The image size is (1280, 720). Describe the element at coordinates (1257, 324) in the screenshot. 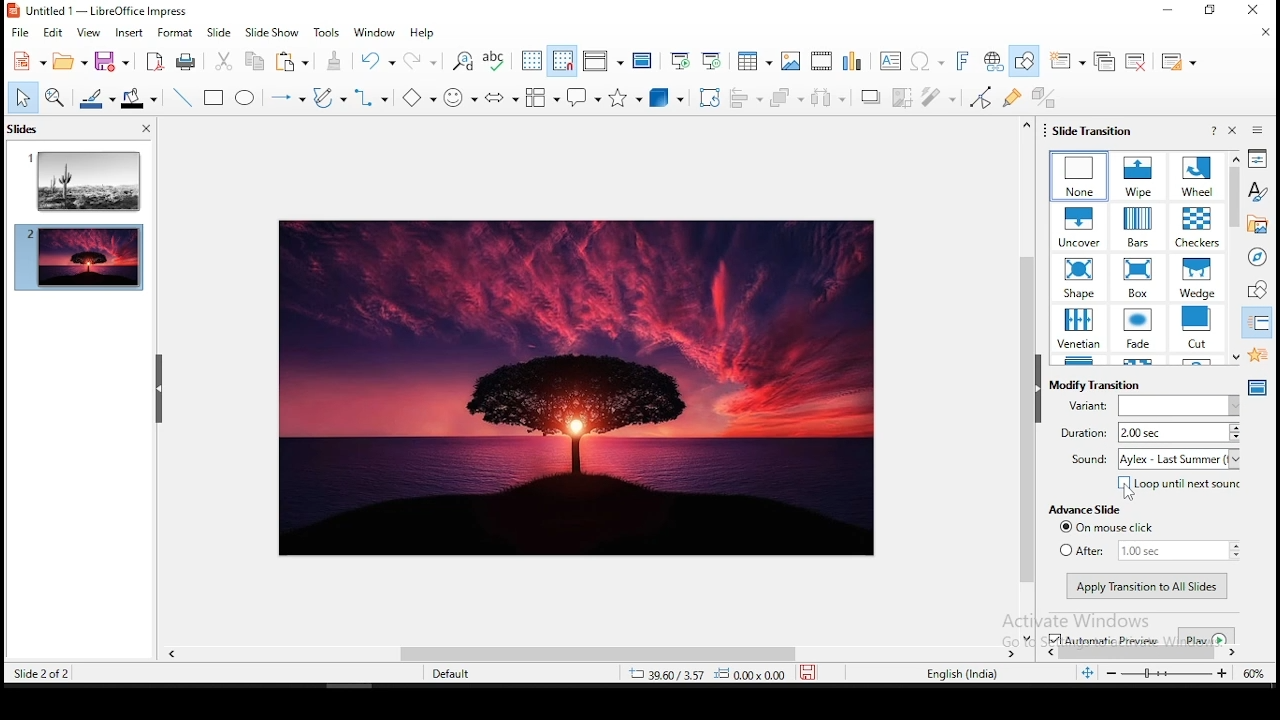

I see `slide transitions` at that location.